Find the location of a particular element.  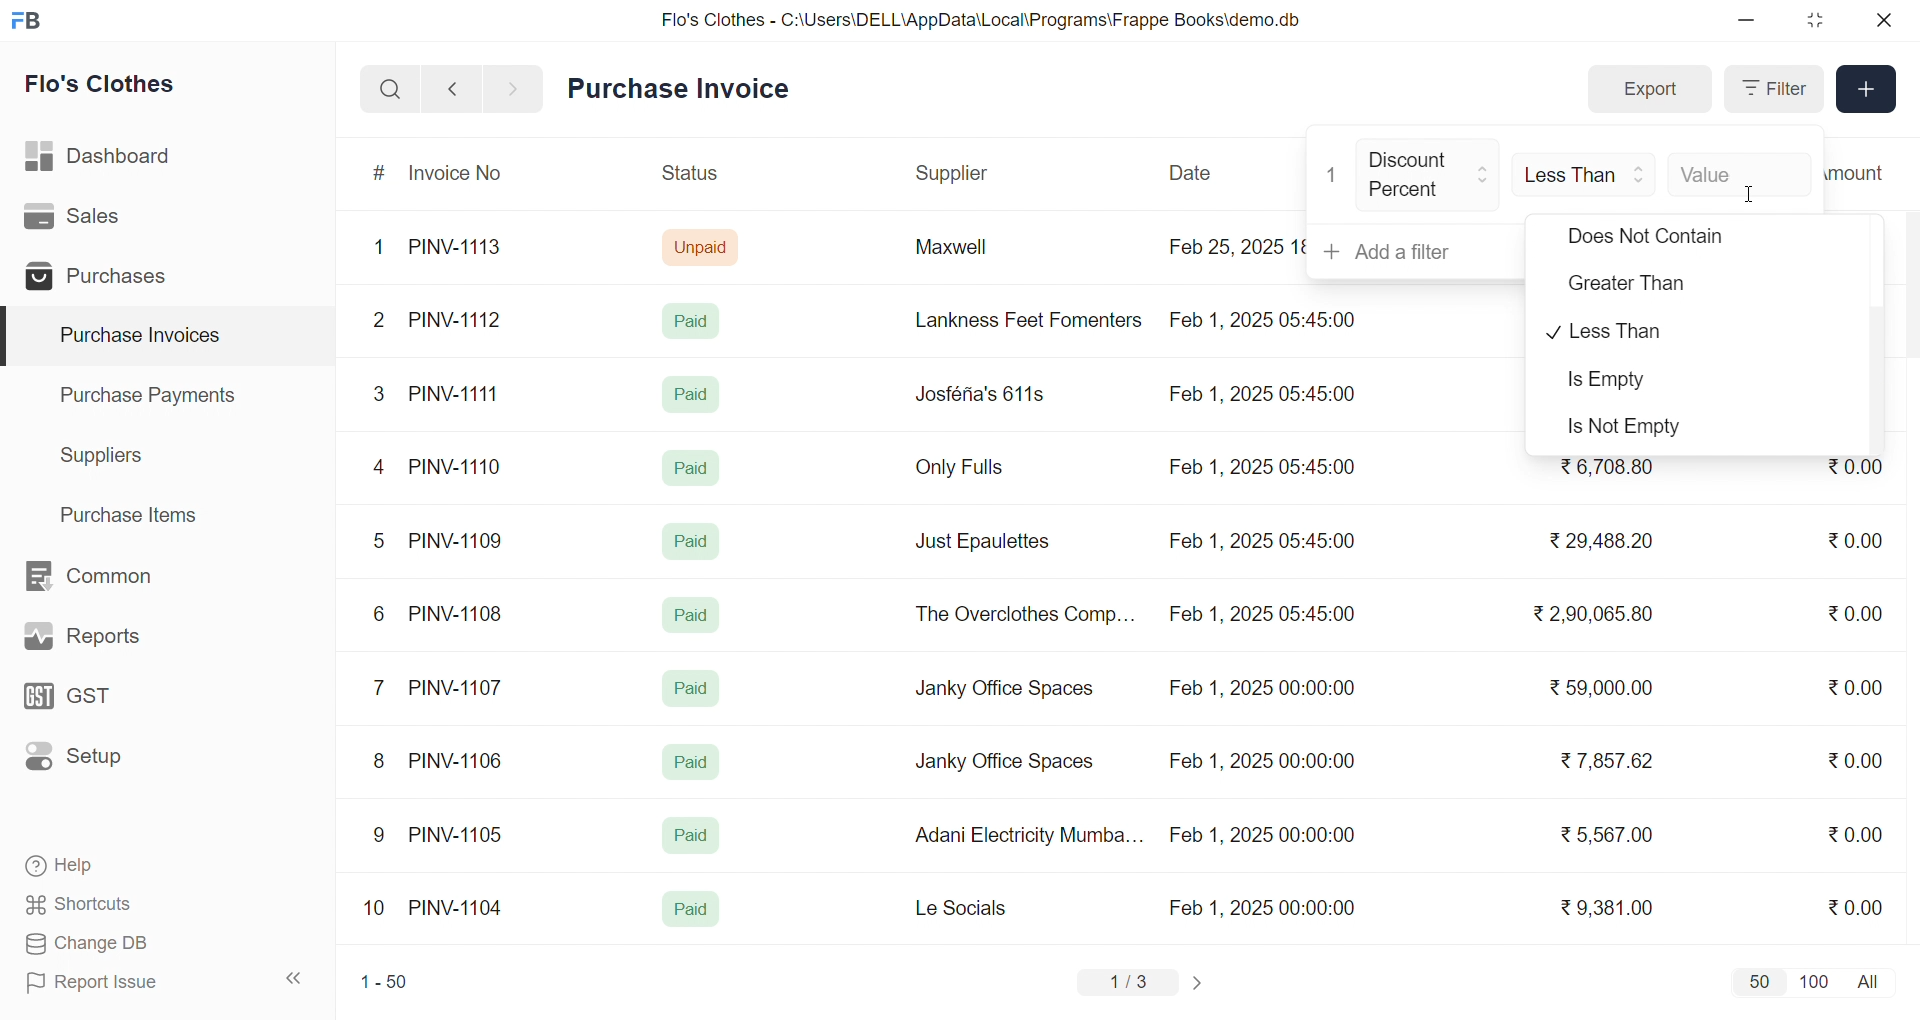

Suppliers is located at coordinates (106, 455).